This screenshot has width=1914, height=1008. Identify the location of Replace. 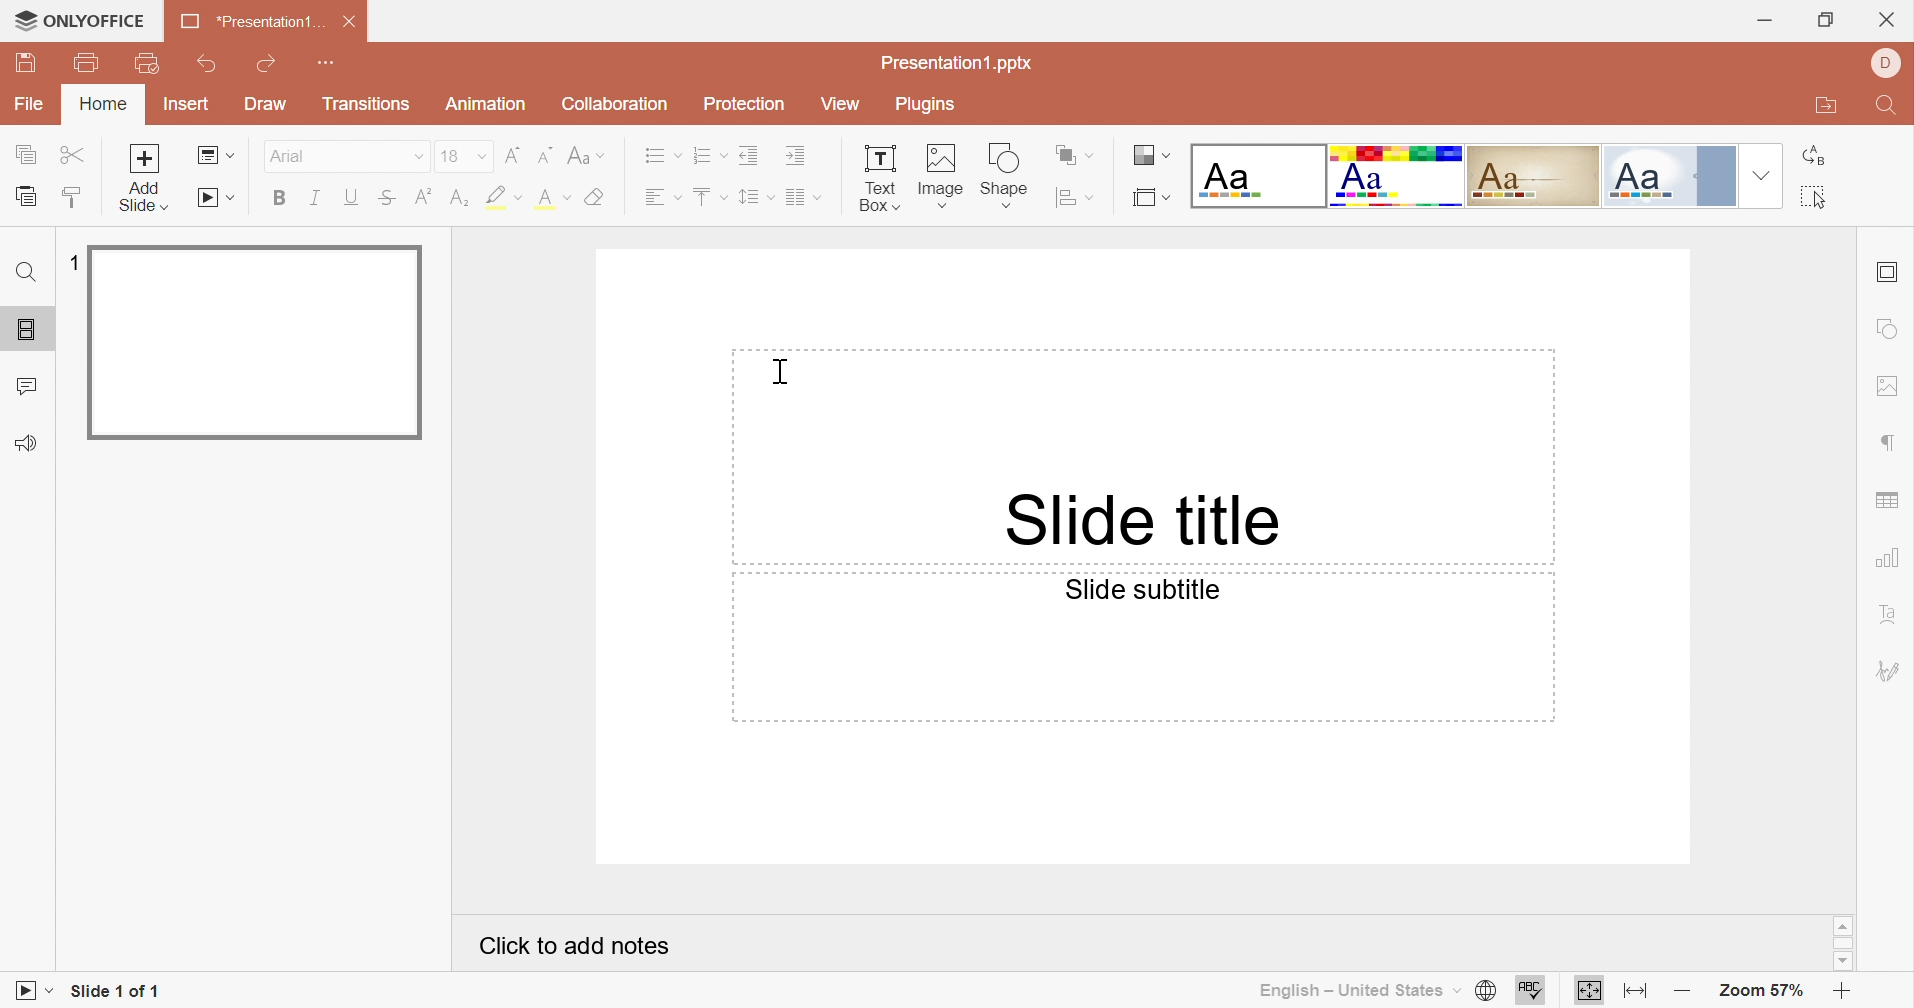
(1819, 159).